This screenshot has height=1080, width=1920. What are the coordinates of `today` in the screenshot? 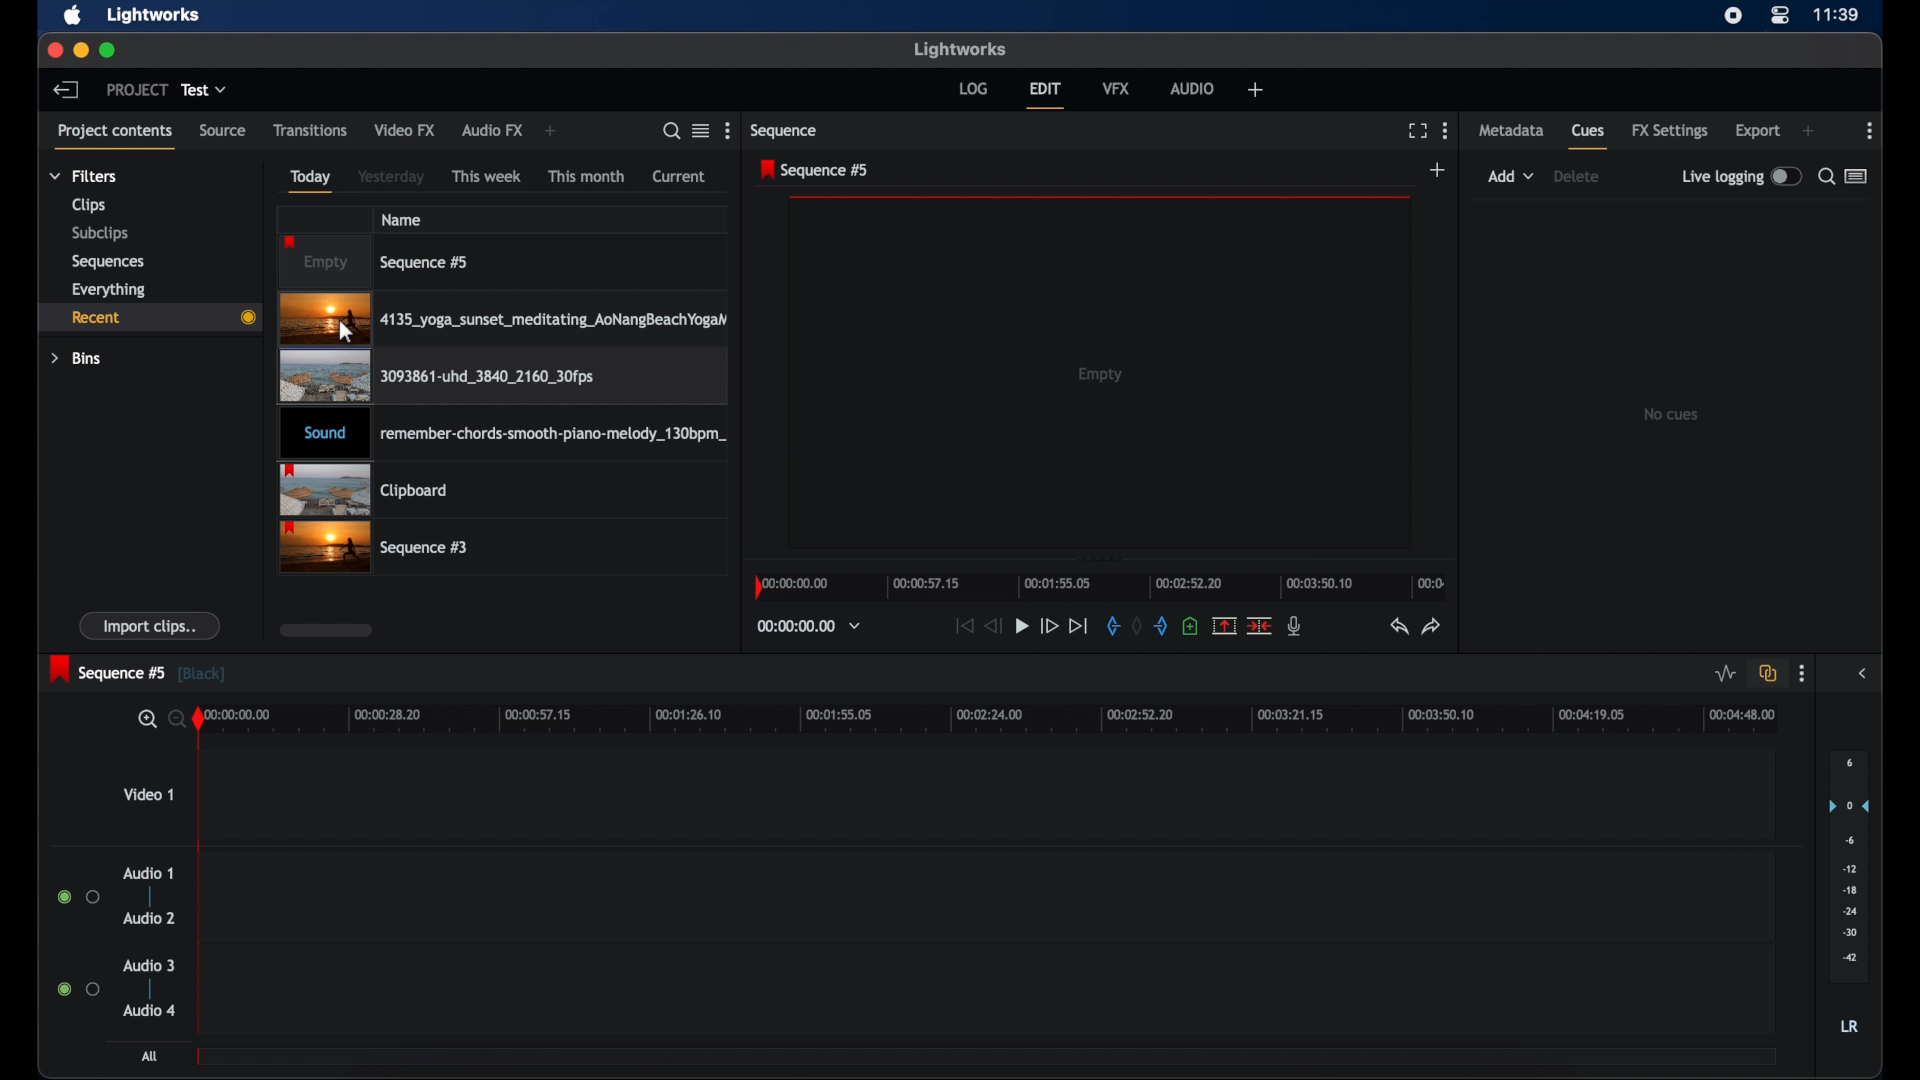 It's located at (311, 181).